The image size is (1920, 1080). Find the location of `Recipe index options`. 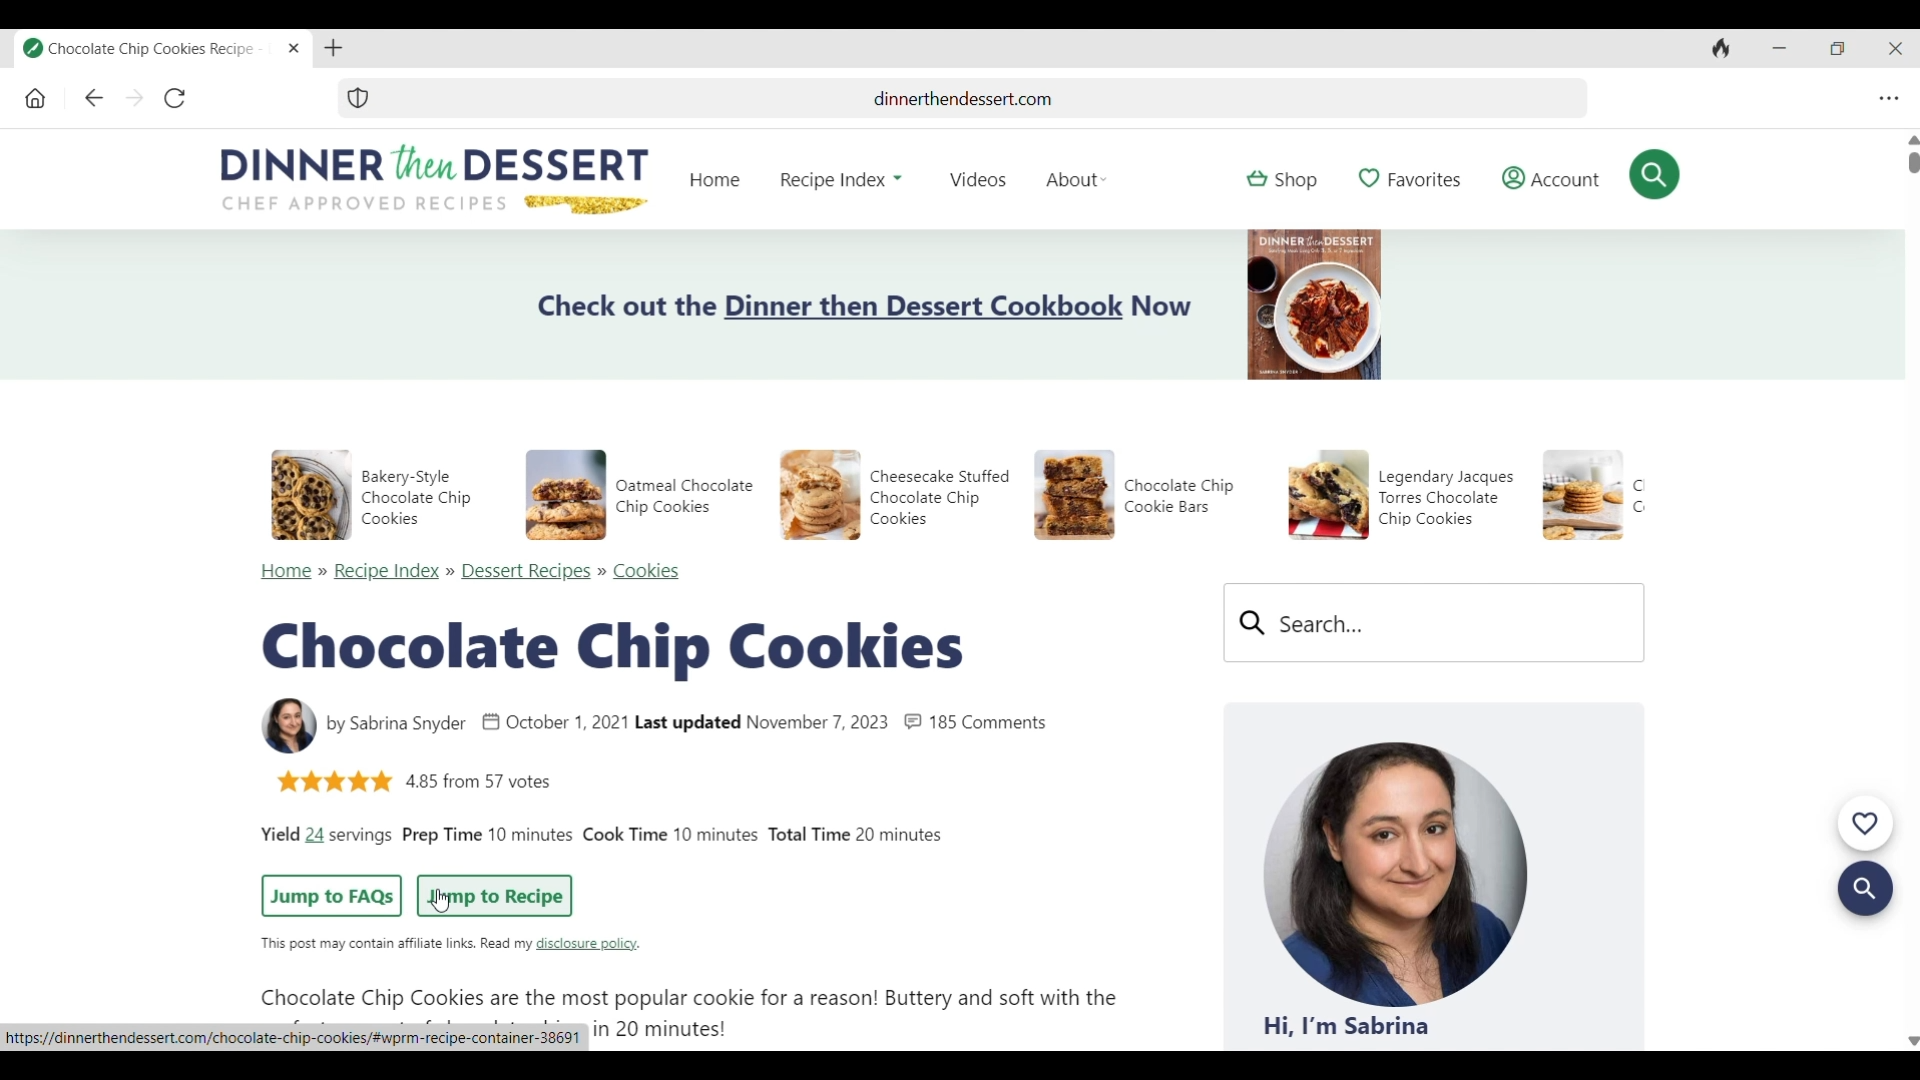

Recipe index options is located at coordinates (841, 180).